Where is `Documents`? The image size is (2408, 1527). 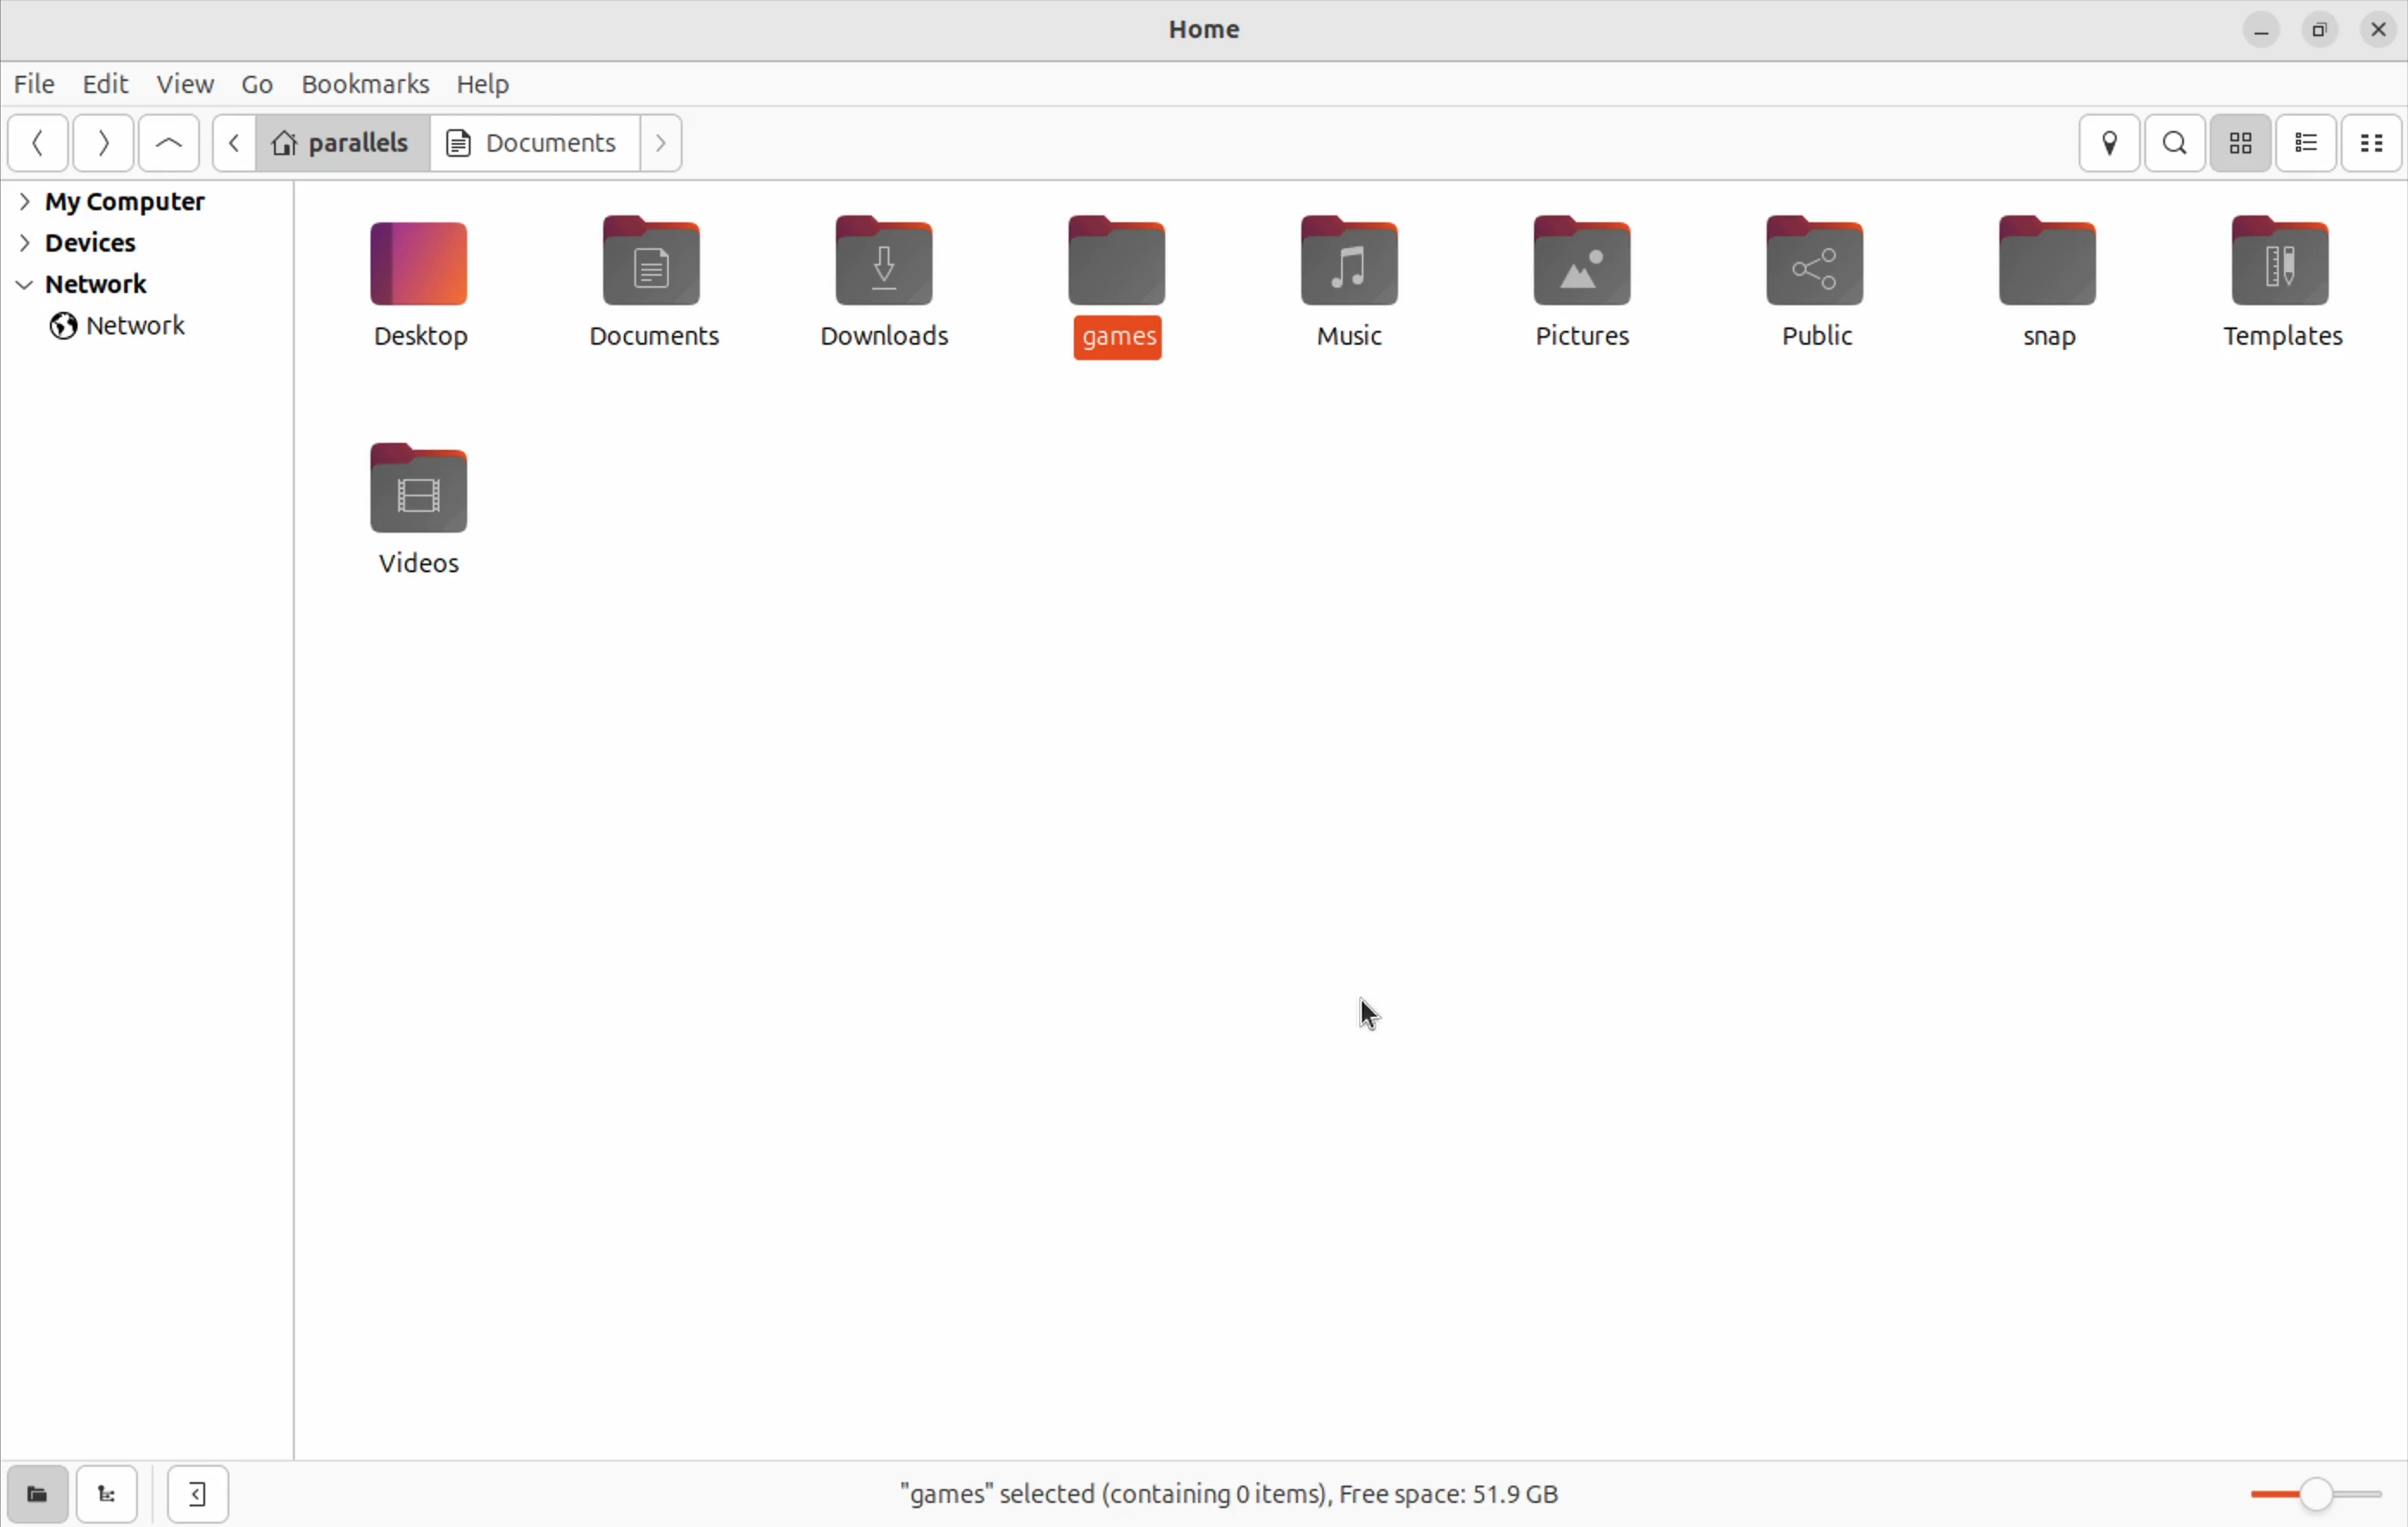 Documents is located at coordinates (533, 141).